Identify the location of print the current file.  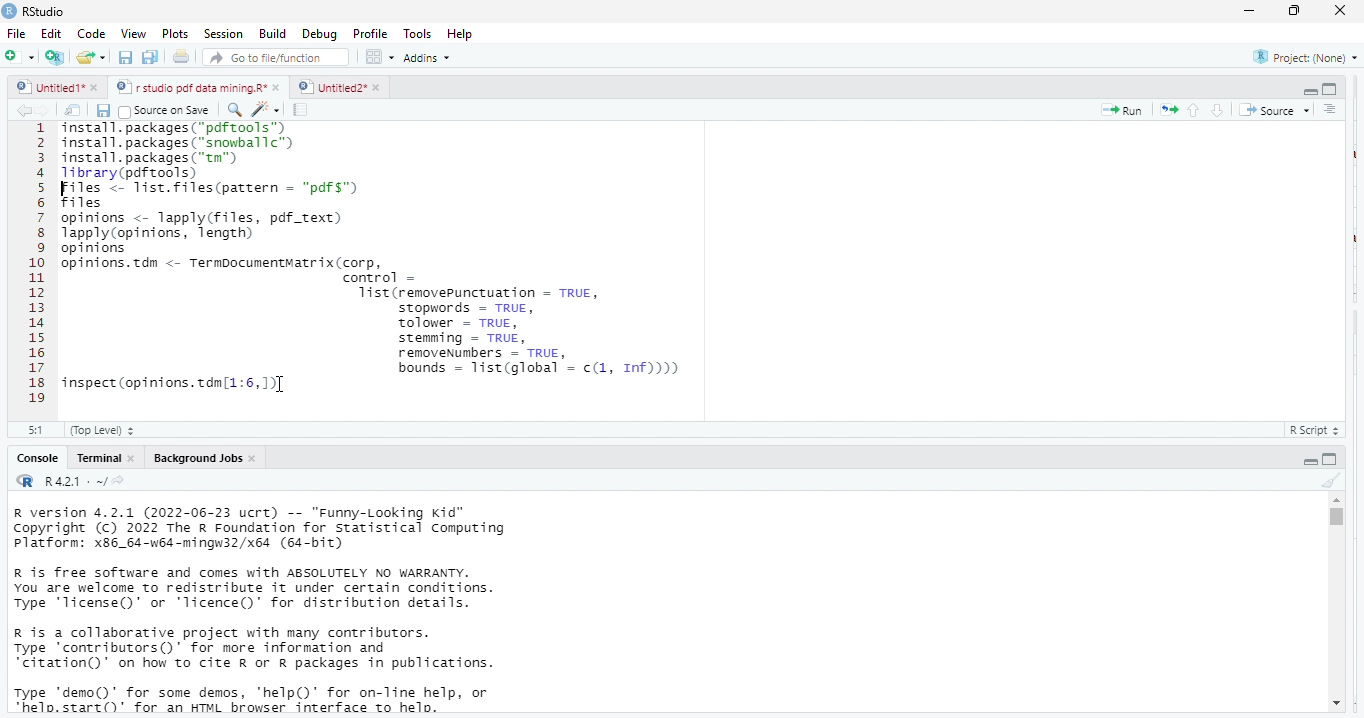
(182, 58).